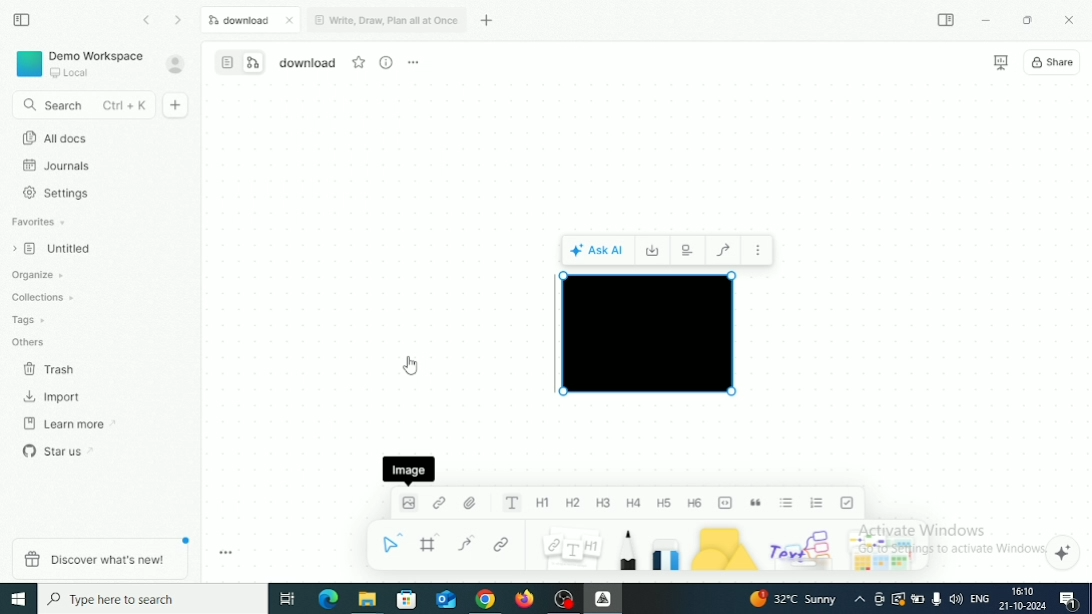 This screenshot has width=1092, height=614. What do you see at coordinates (226, 553) in the screenshot?
I see `Toggle zoom tool bar` at bounding box center [226, 553].